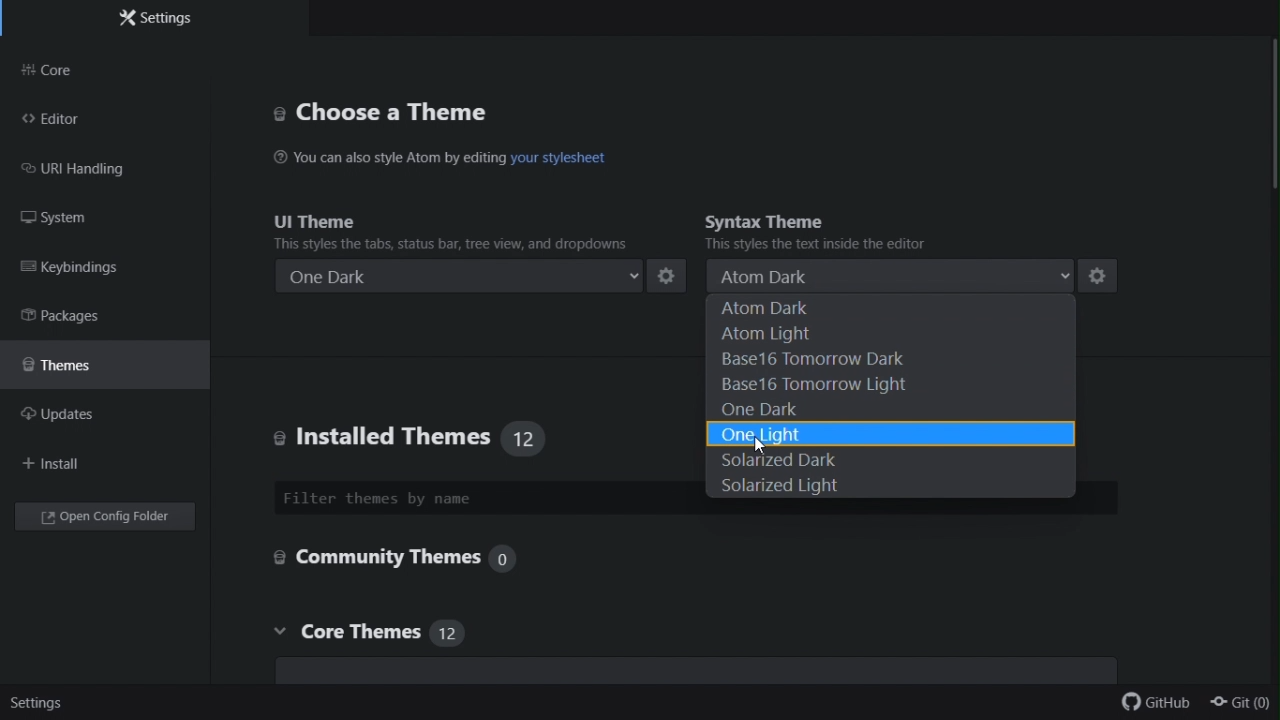 This screenshot has width=1280, height=720. Describe the element at coordinates (62, 468) in the screenshot. I see `Install` at that location.